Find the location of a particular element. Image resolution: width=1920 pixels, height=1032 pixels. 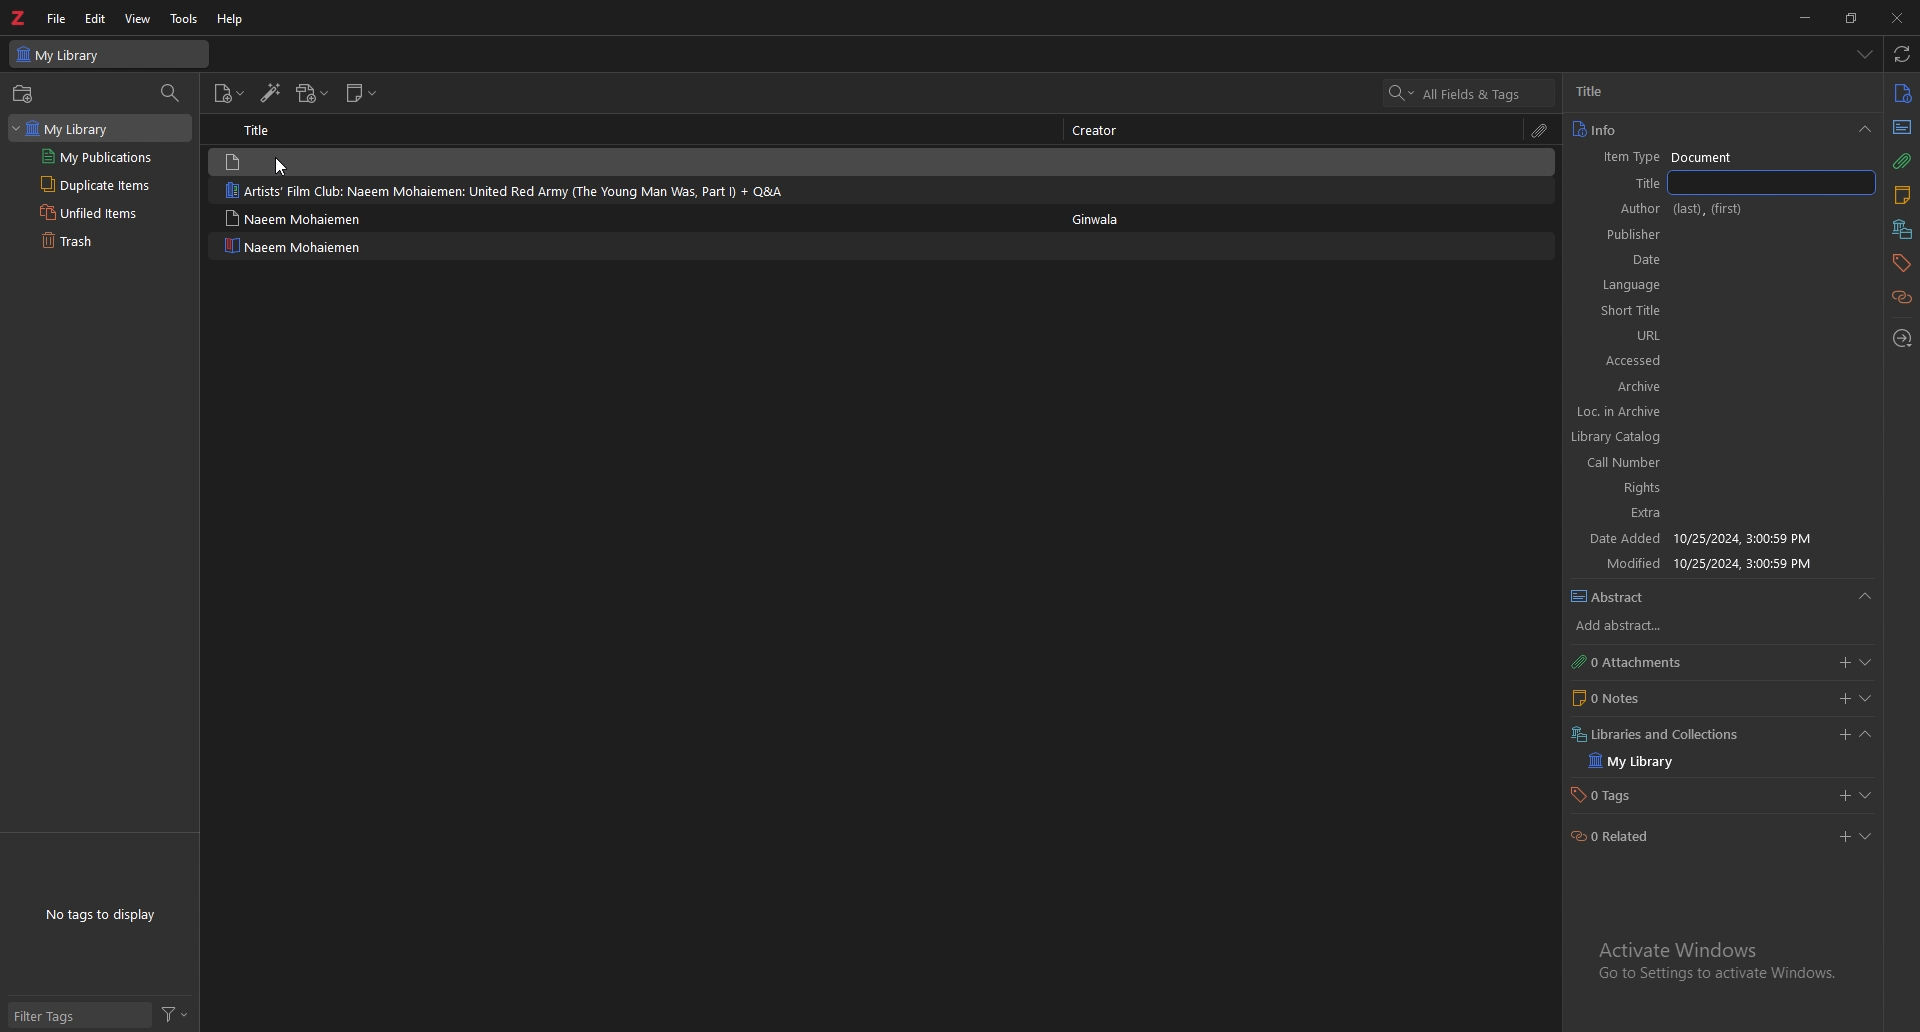

drop down is located at coordinates (1865, 131).